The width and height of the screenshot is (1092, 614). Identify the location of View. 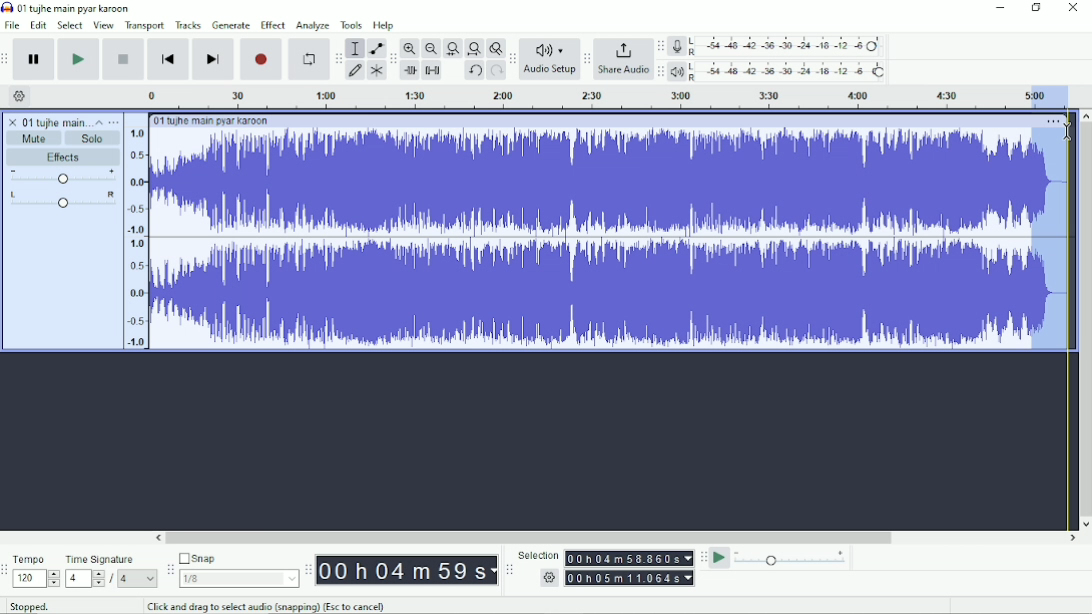
(104, 26).